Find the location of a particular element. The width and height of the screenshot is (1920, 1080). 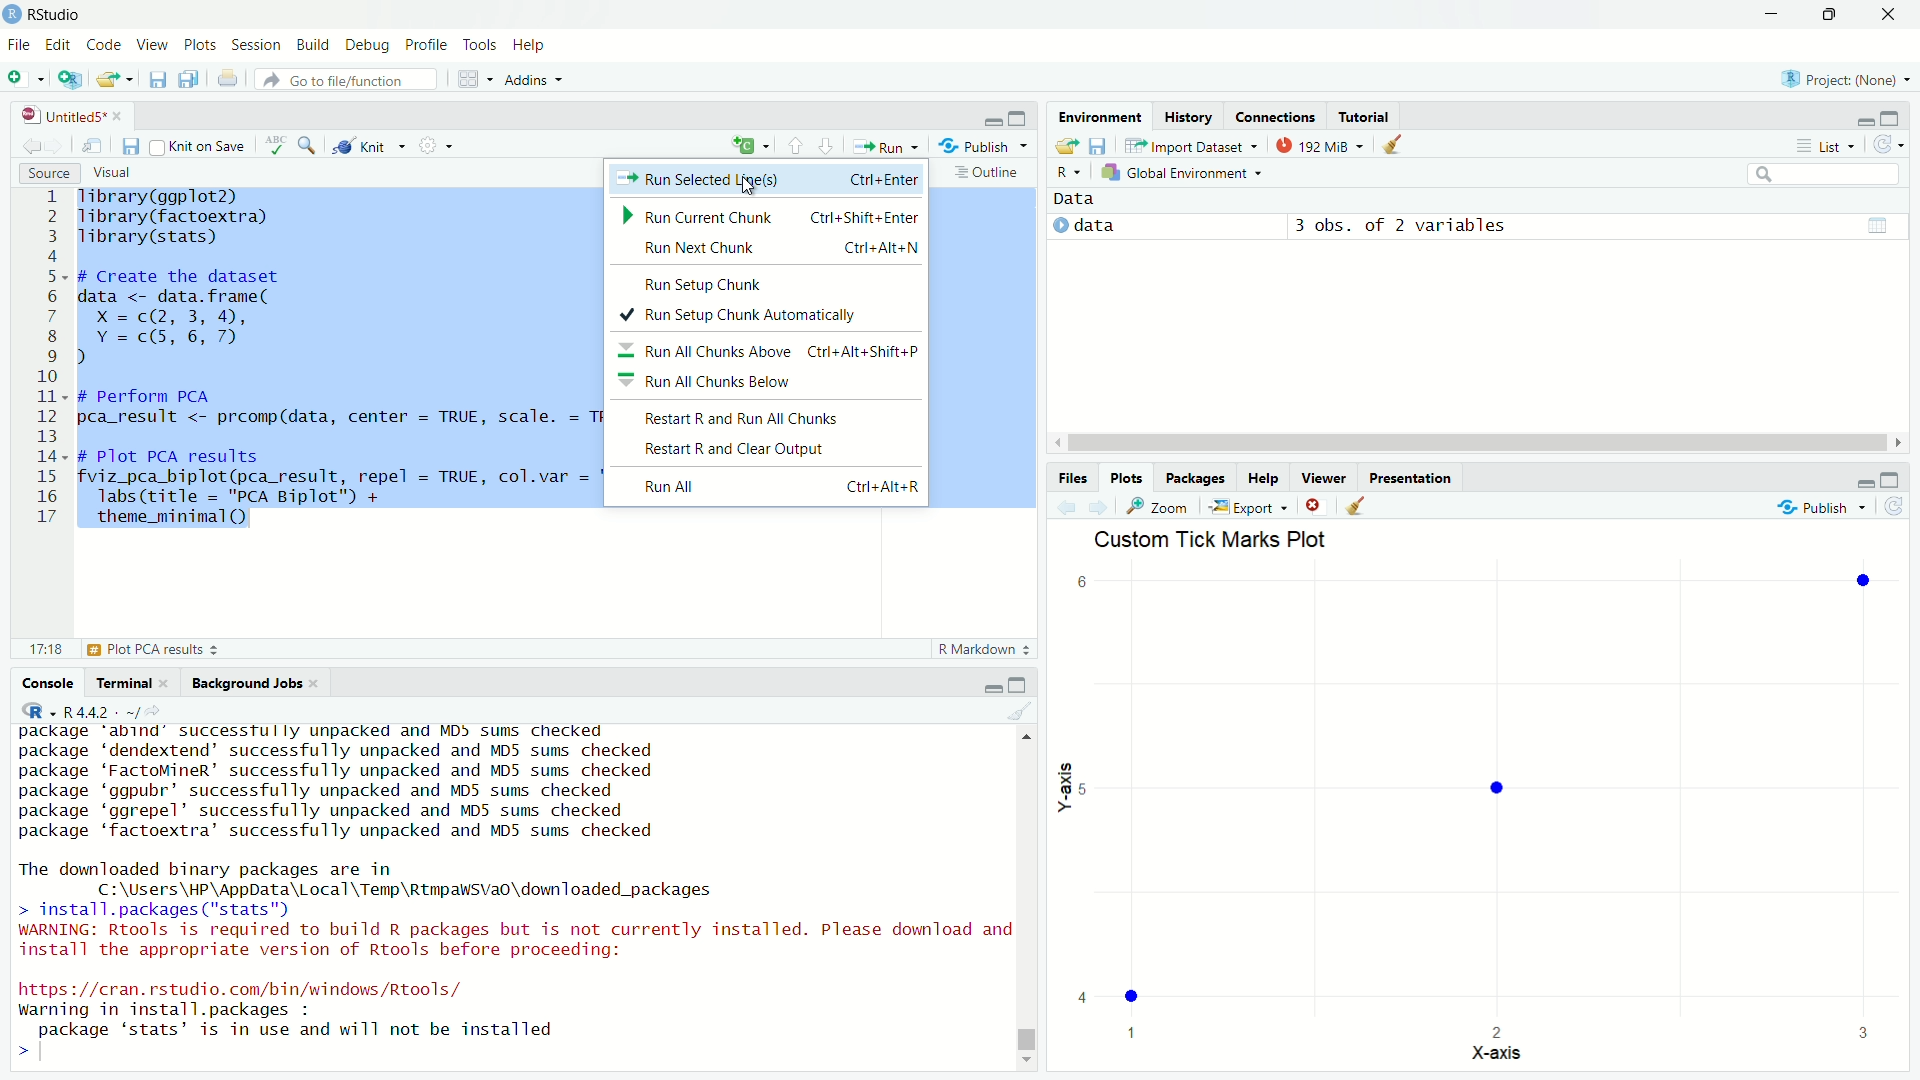

custom tick marks plot is located at coordinates (1484, 801).